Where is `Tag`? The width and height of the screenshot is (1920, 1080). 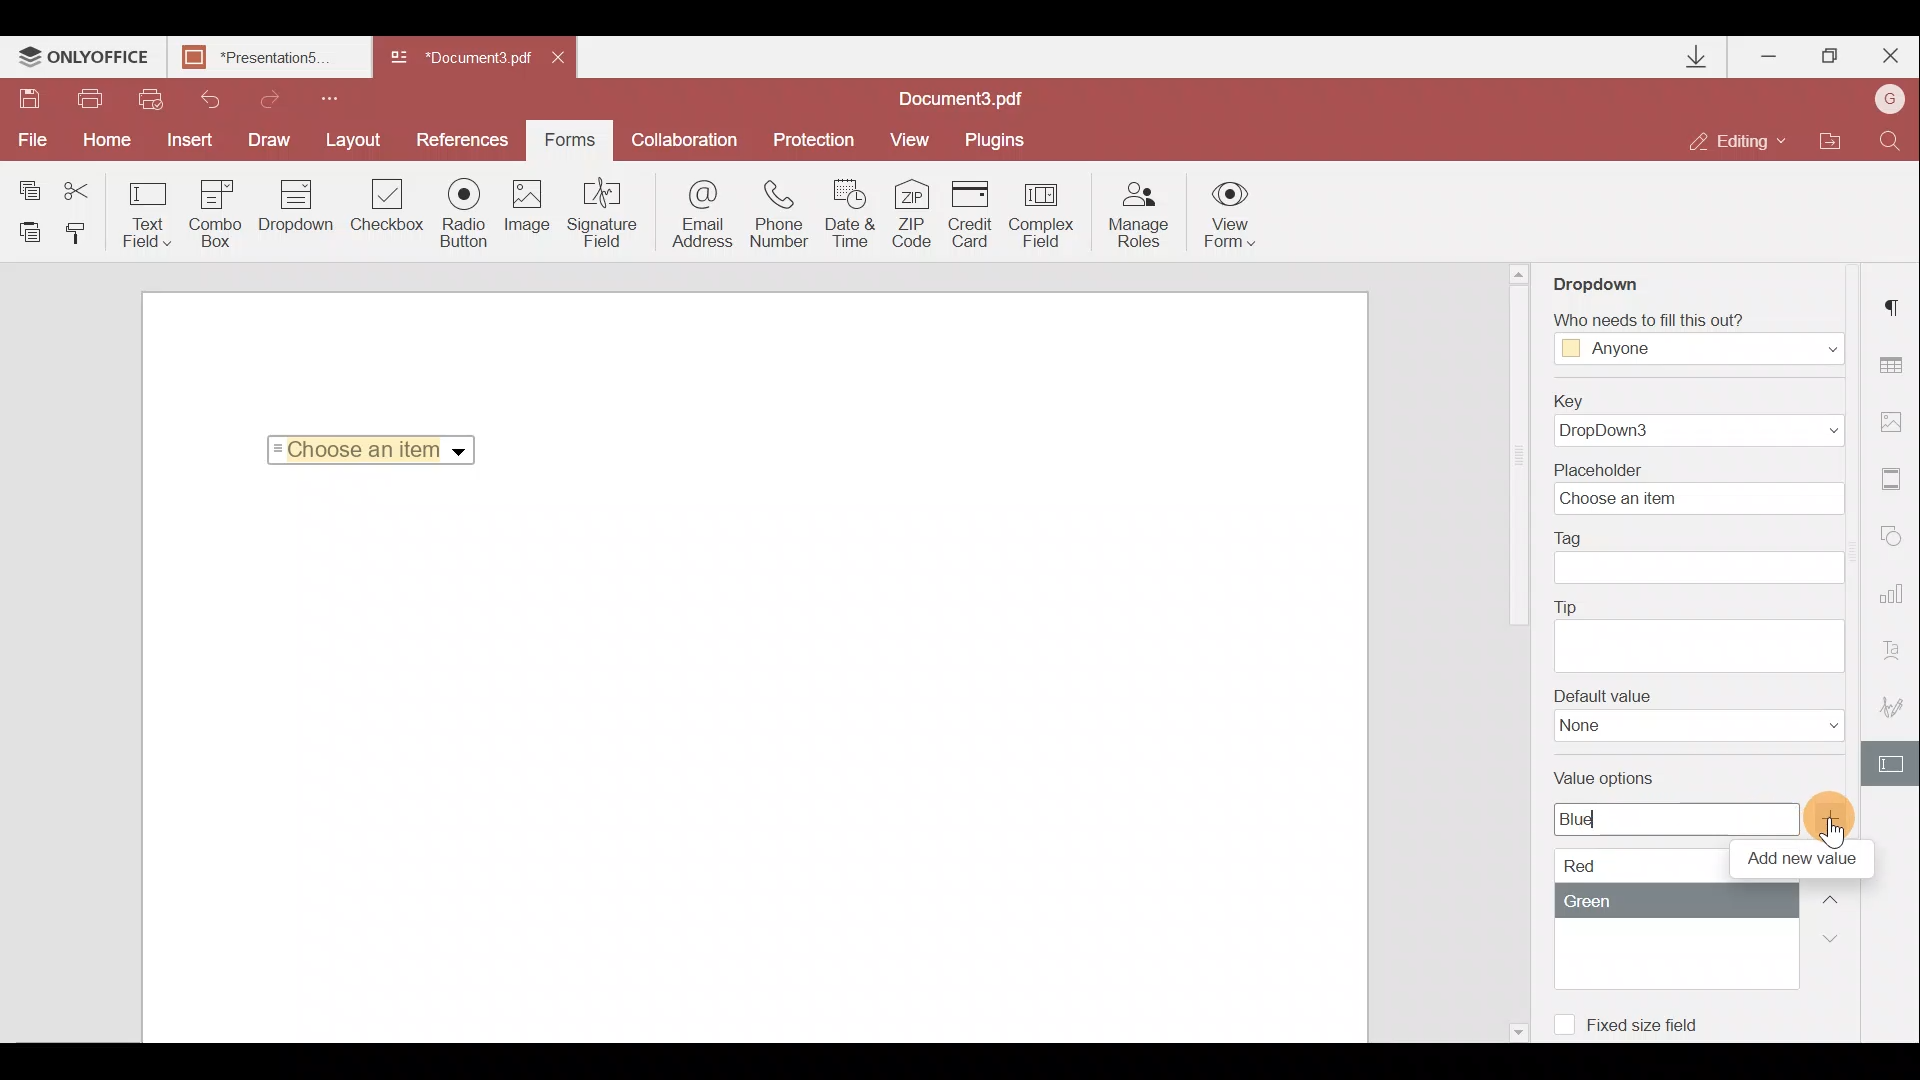
Tag is located at coordinates (1708, 559).